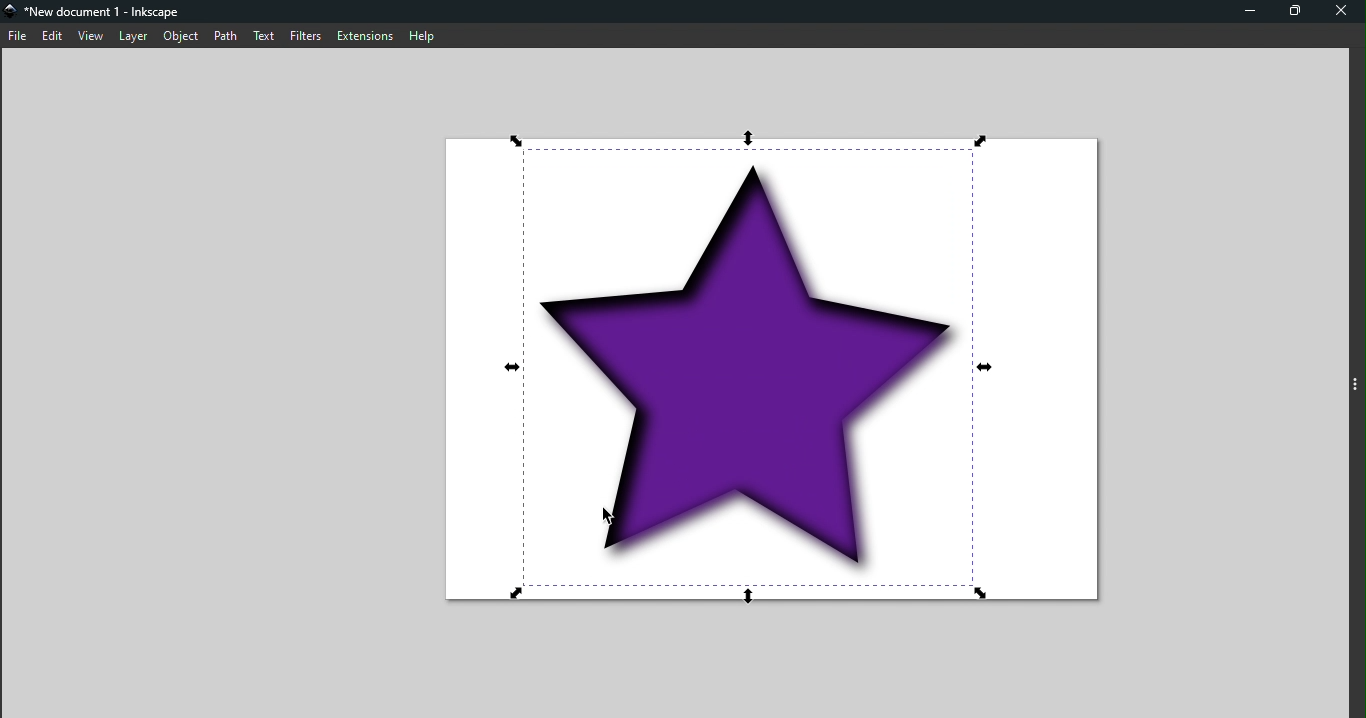 This screenshot has height=718, width=1366. What do you see at coordinates (305, 35) in the screenshot?
I see `Filters` at bounding box center [305, 35].